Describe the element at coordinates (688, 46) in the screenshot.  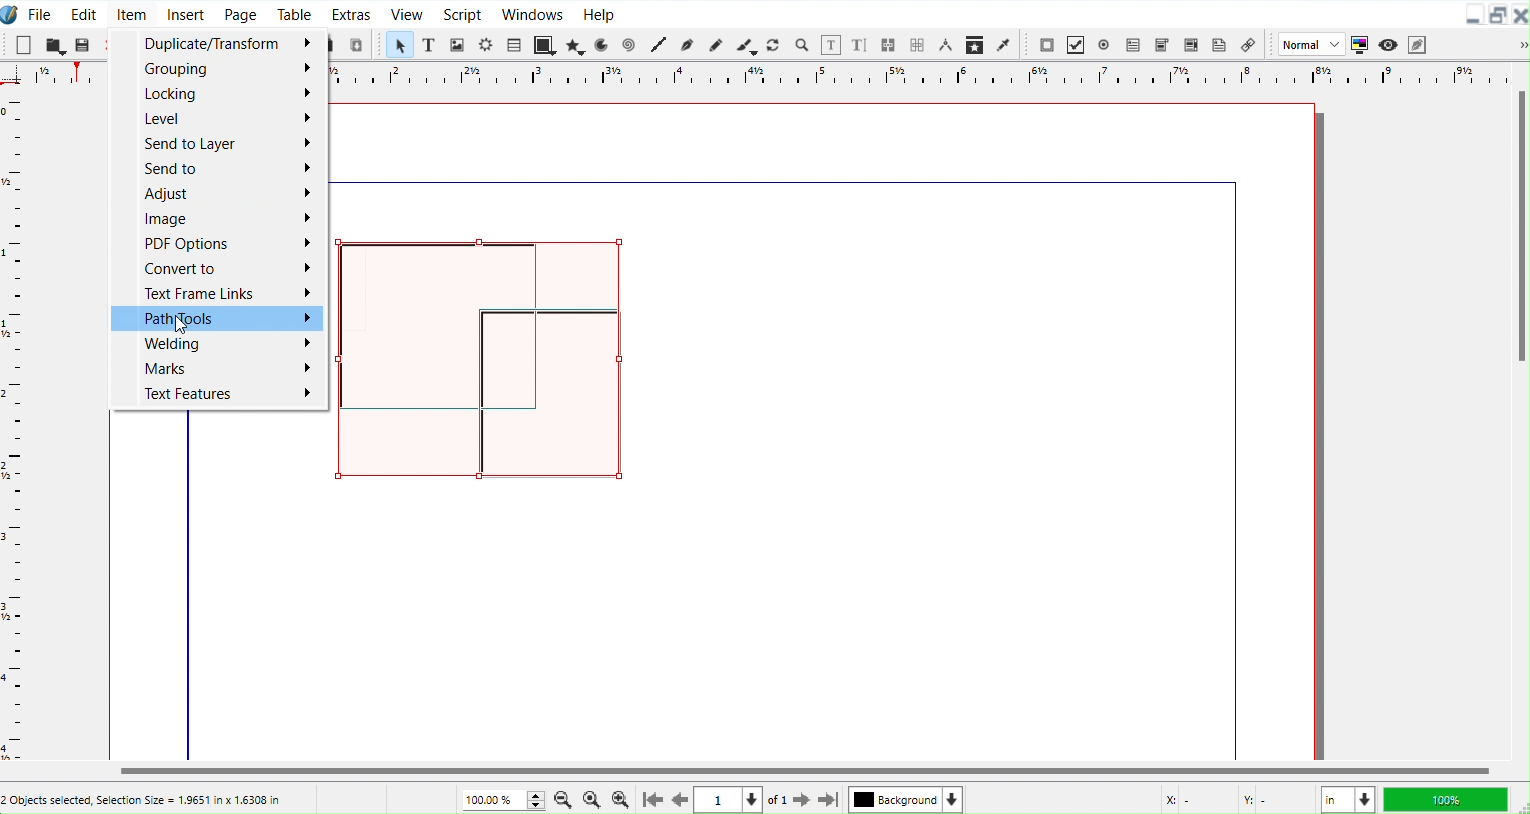
I see `Bezier curve` at that location.